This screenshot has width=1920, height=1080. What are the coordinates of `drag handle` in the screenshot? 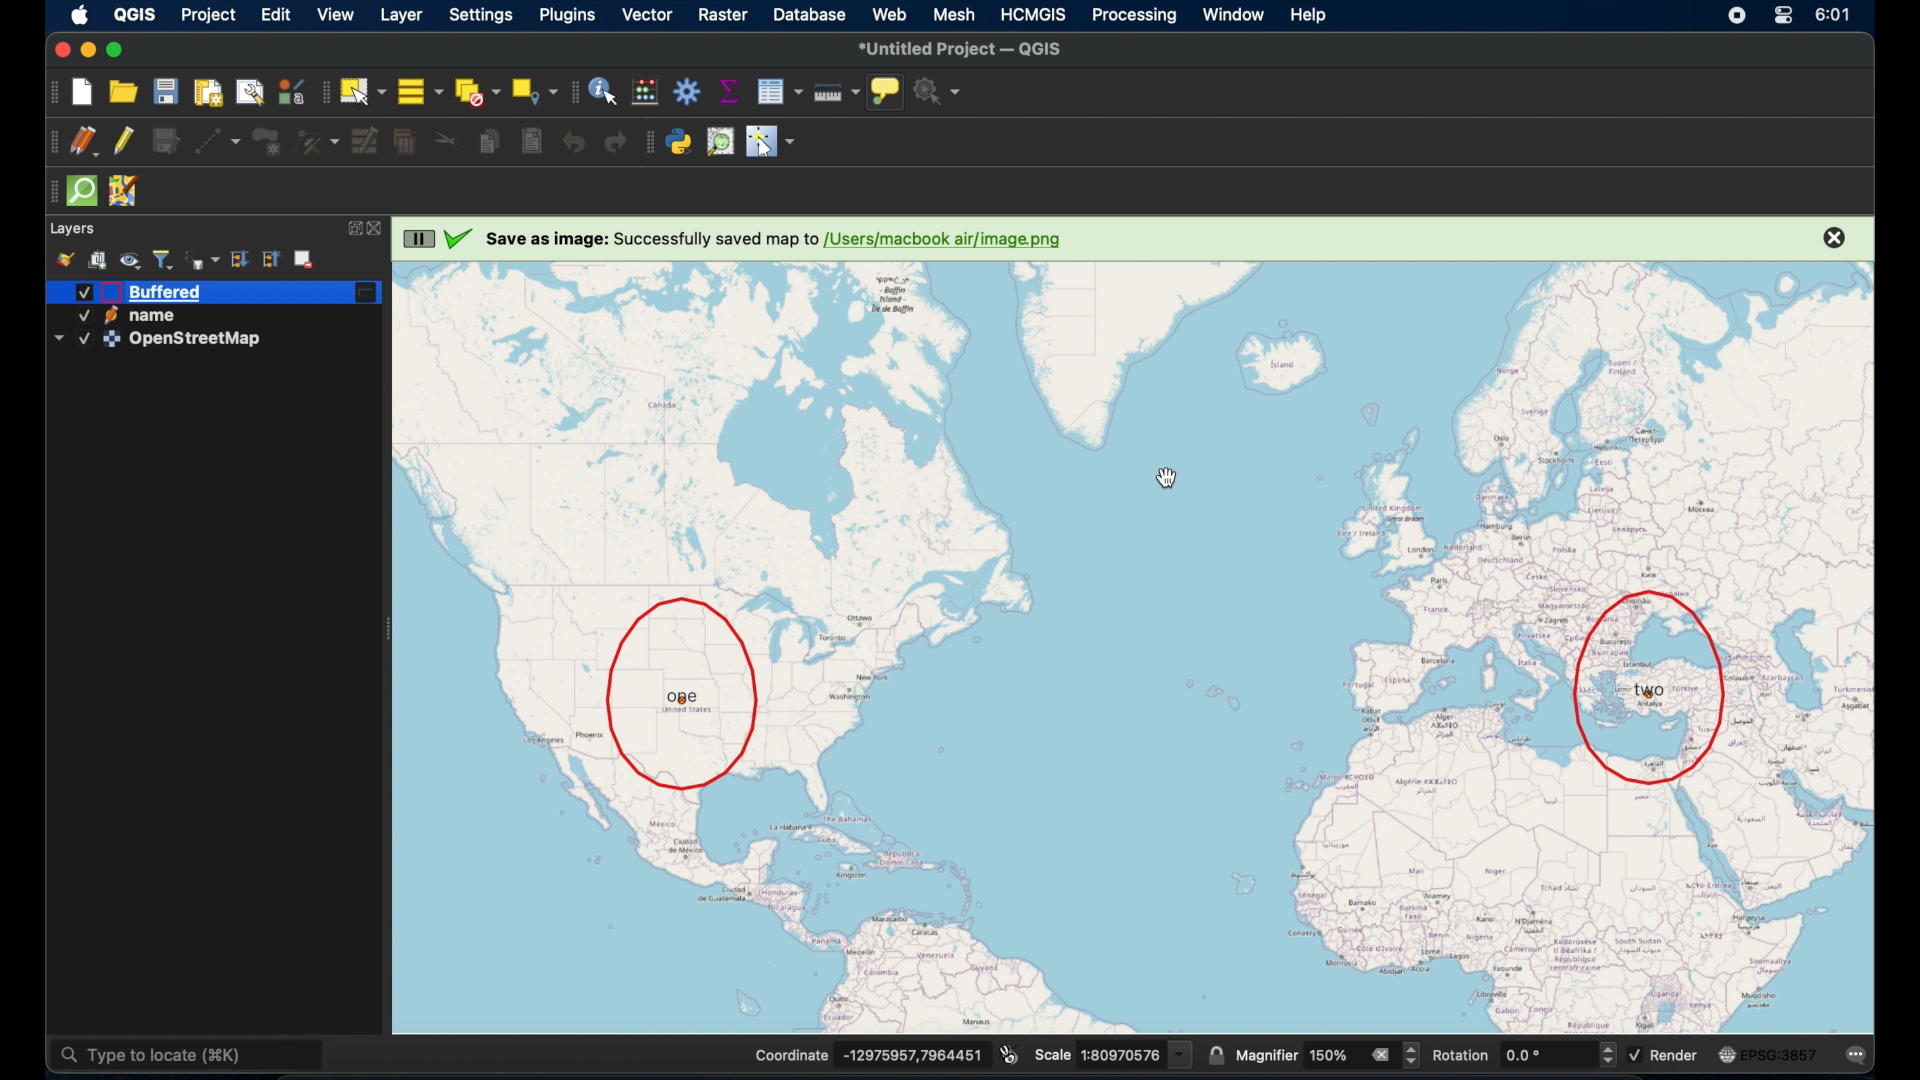 It's located at (51, 142).